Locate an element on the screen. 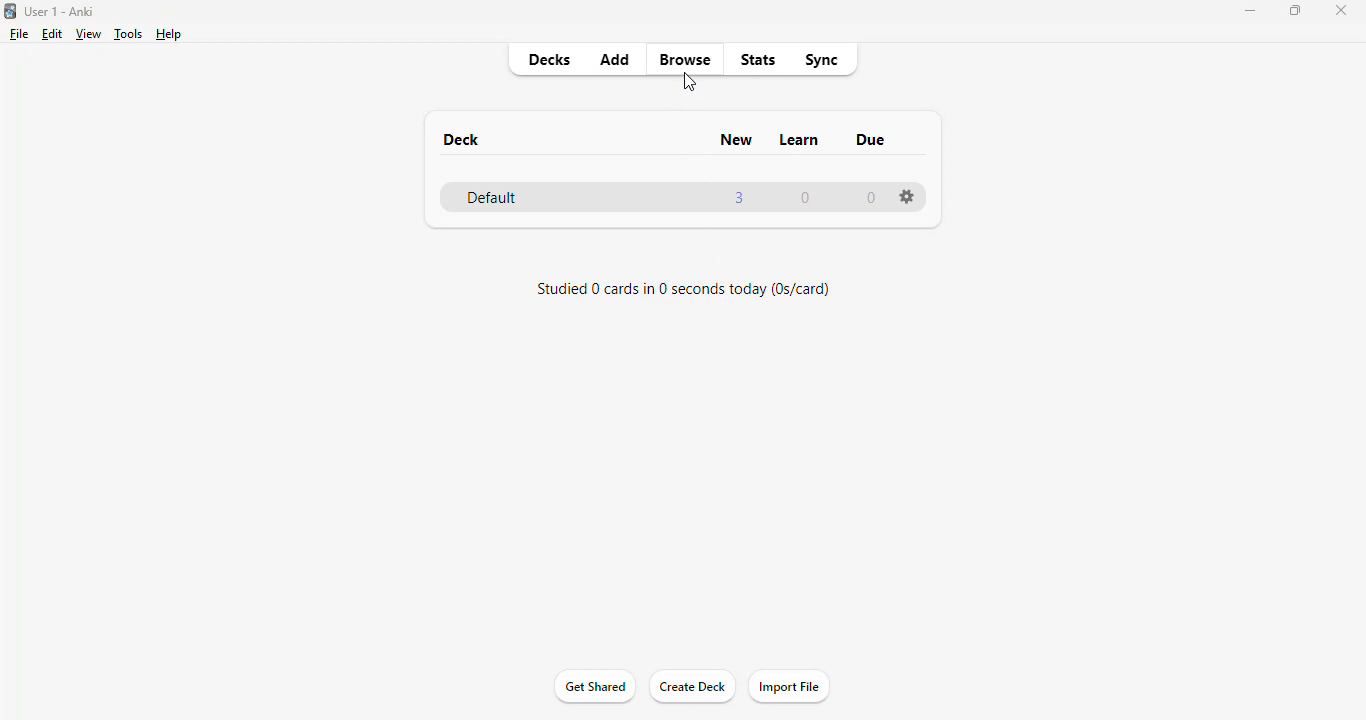 The width and height of the screenshot is (1366, 720). help is located at coordinates (169, 34).